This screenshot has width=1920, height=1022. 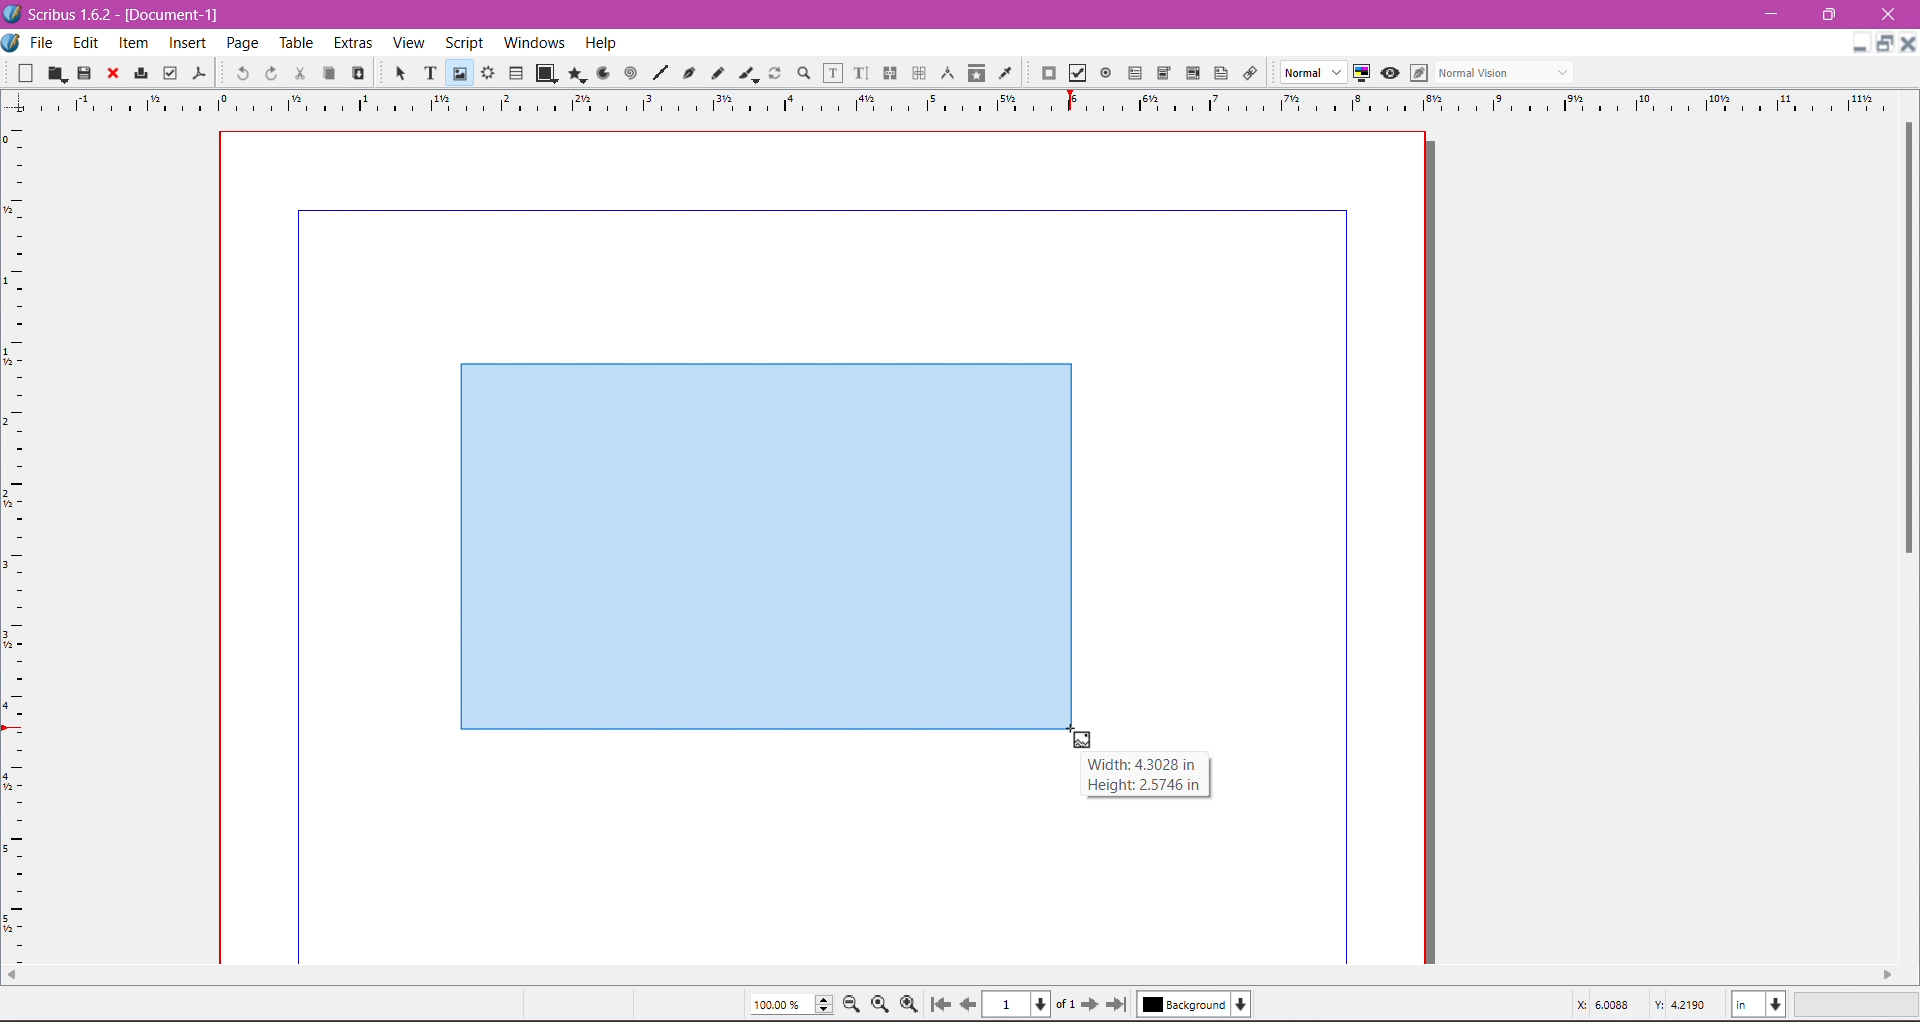 What do you see at coordinates (1165, 73) in the screenshot?
I see `PDF Combo Box` at bounding box center [1165, 73].